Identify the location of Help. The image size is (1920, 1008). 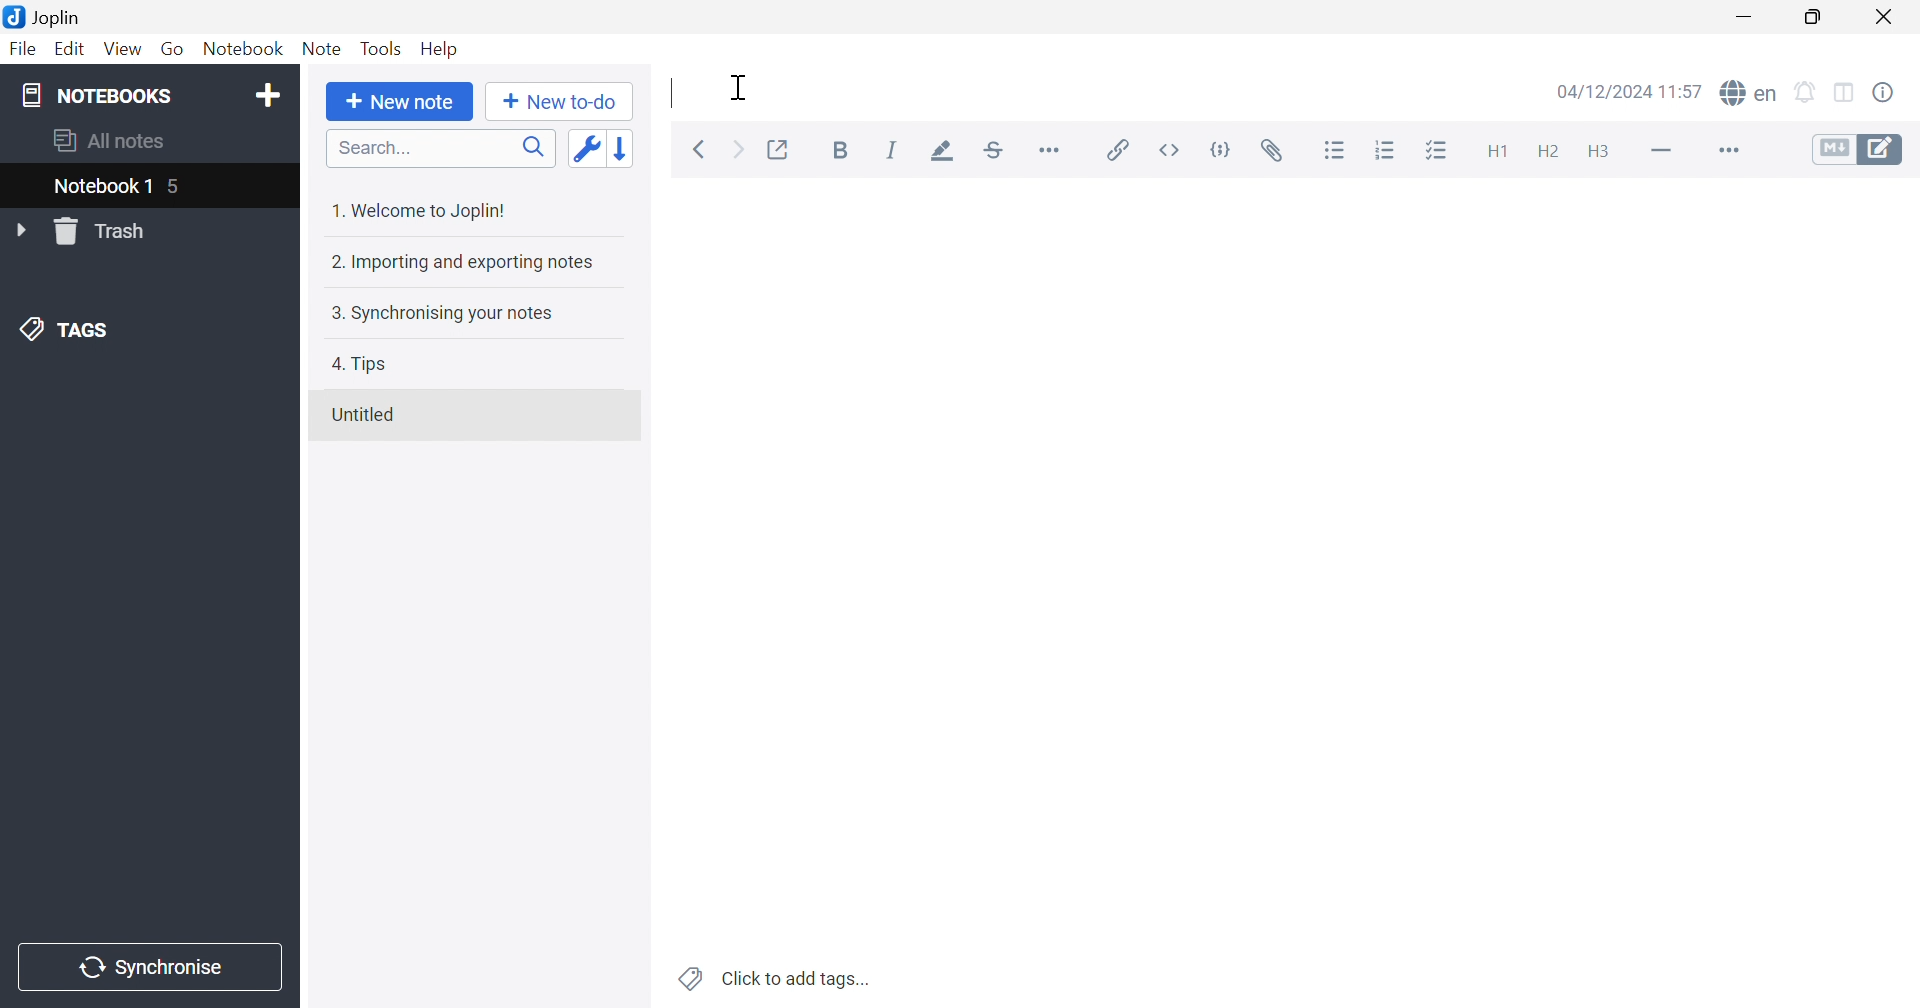
(440, 48).